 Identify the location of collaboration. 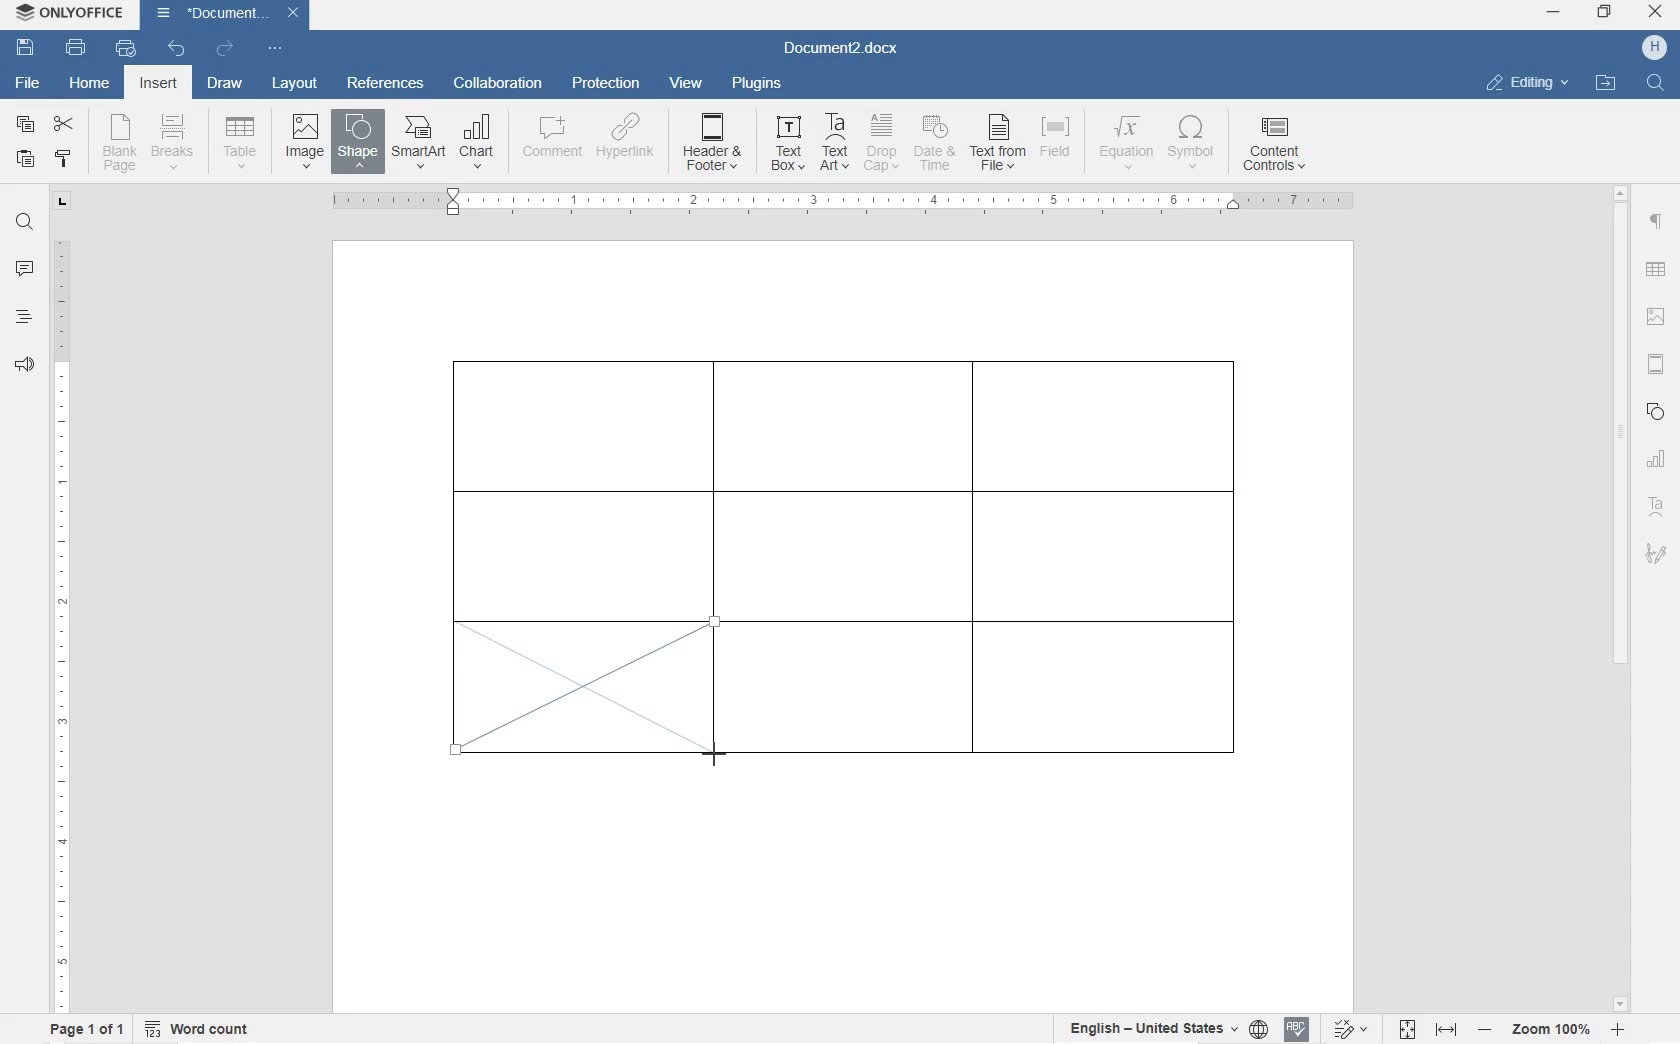
(498, 84).